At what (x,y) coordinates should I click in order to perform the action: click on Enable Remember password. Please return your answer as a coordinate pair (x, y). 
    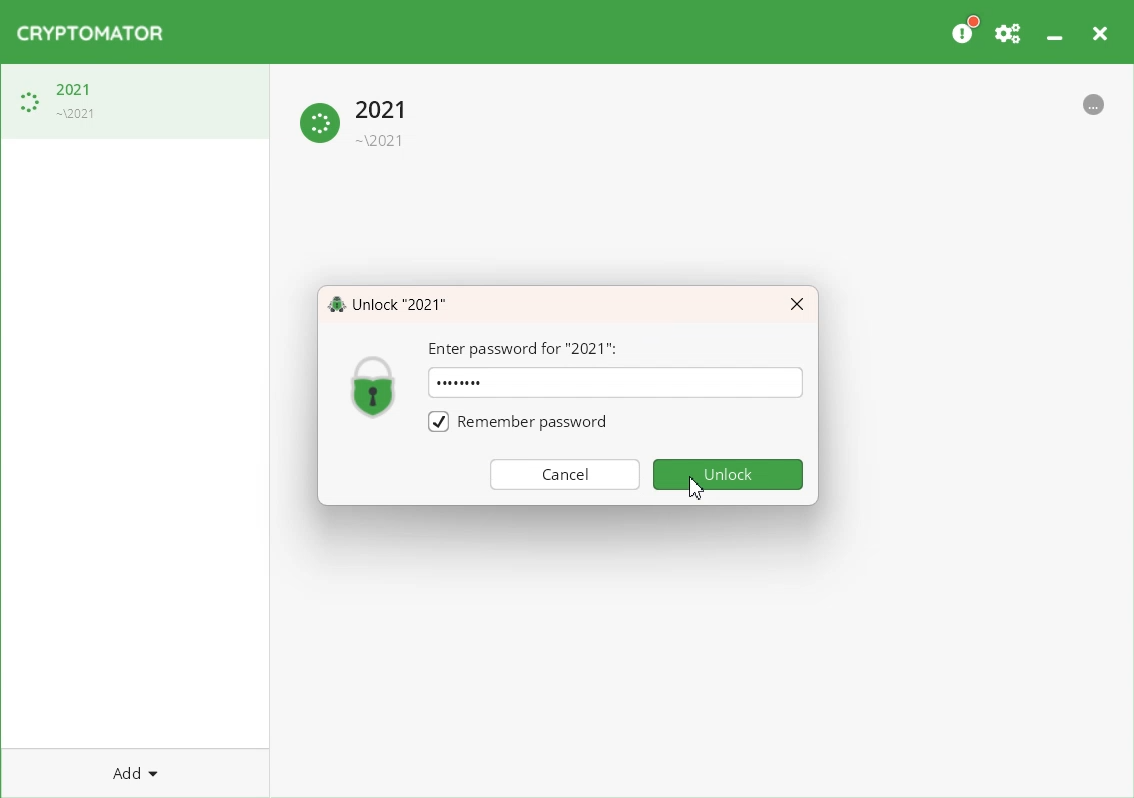
    Looking at the image, I should click on (516, 420).